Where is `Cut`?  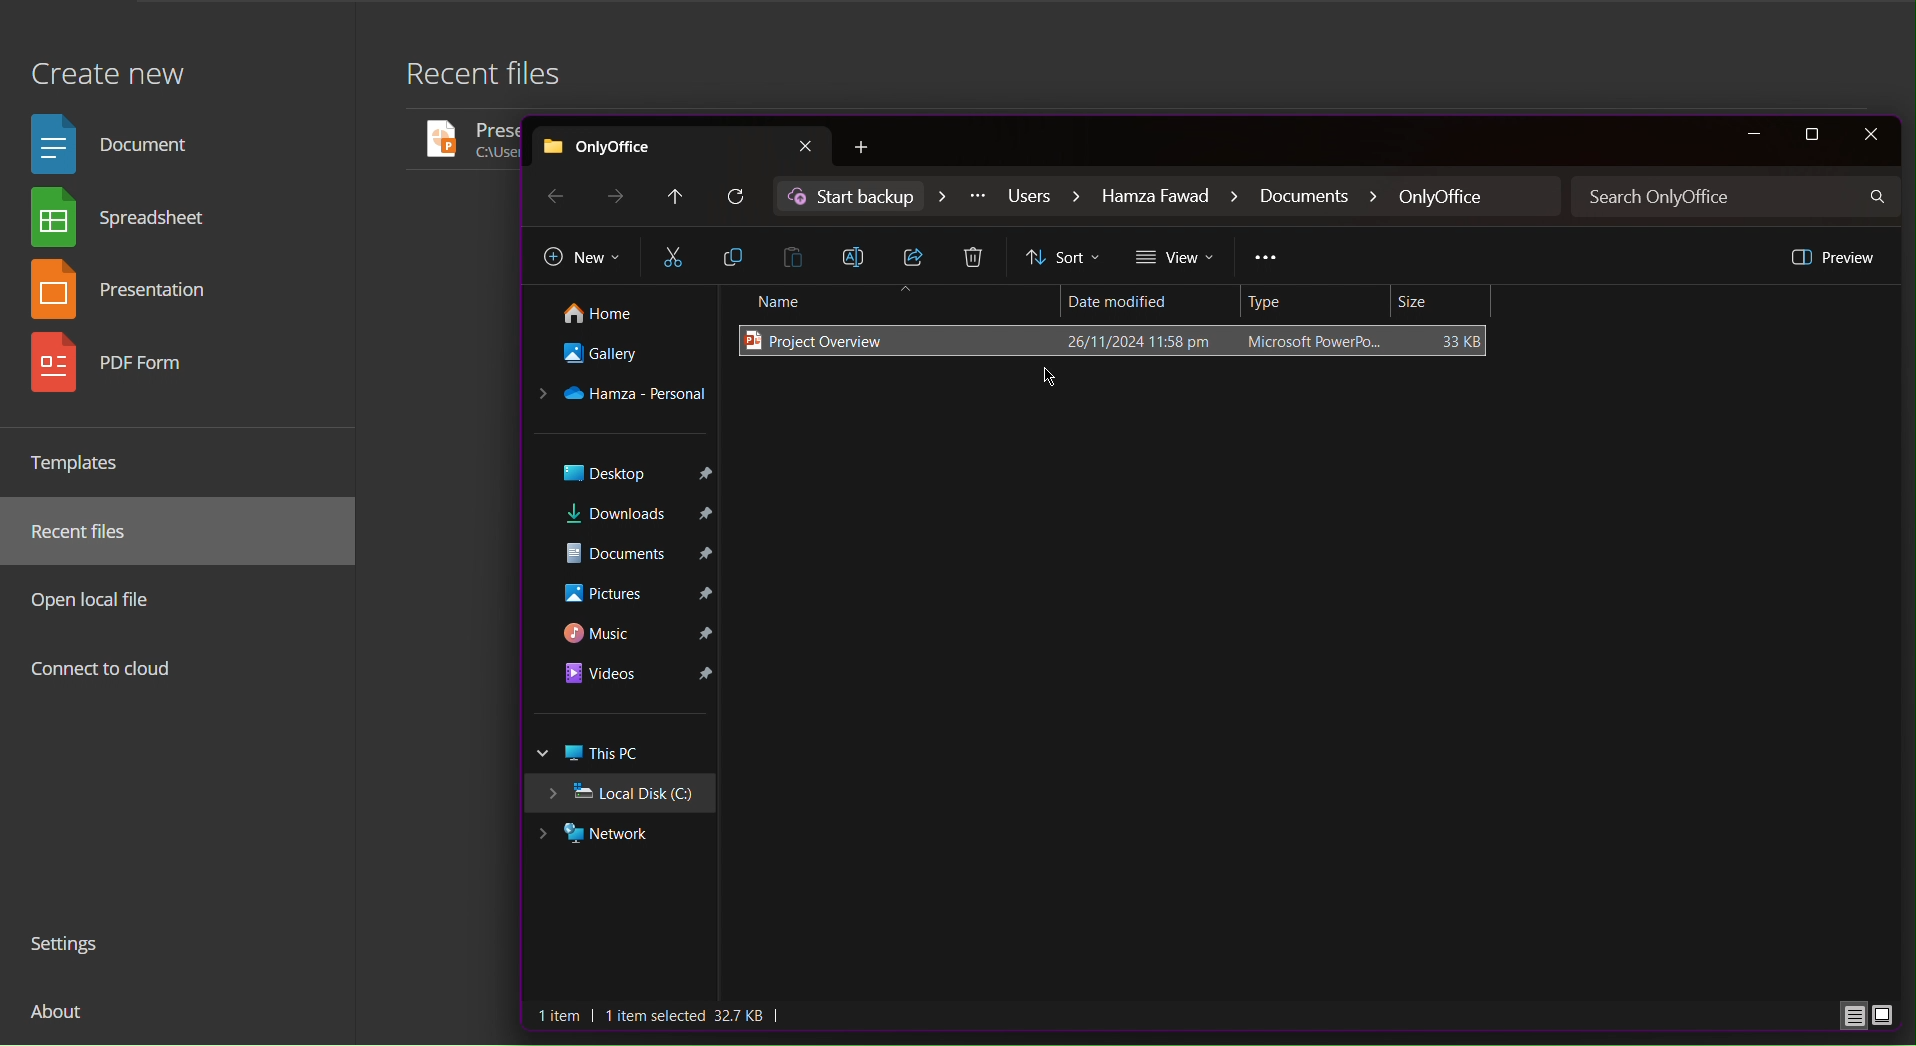 Cut is located at coordinates (673, 258).